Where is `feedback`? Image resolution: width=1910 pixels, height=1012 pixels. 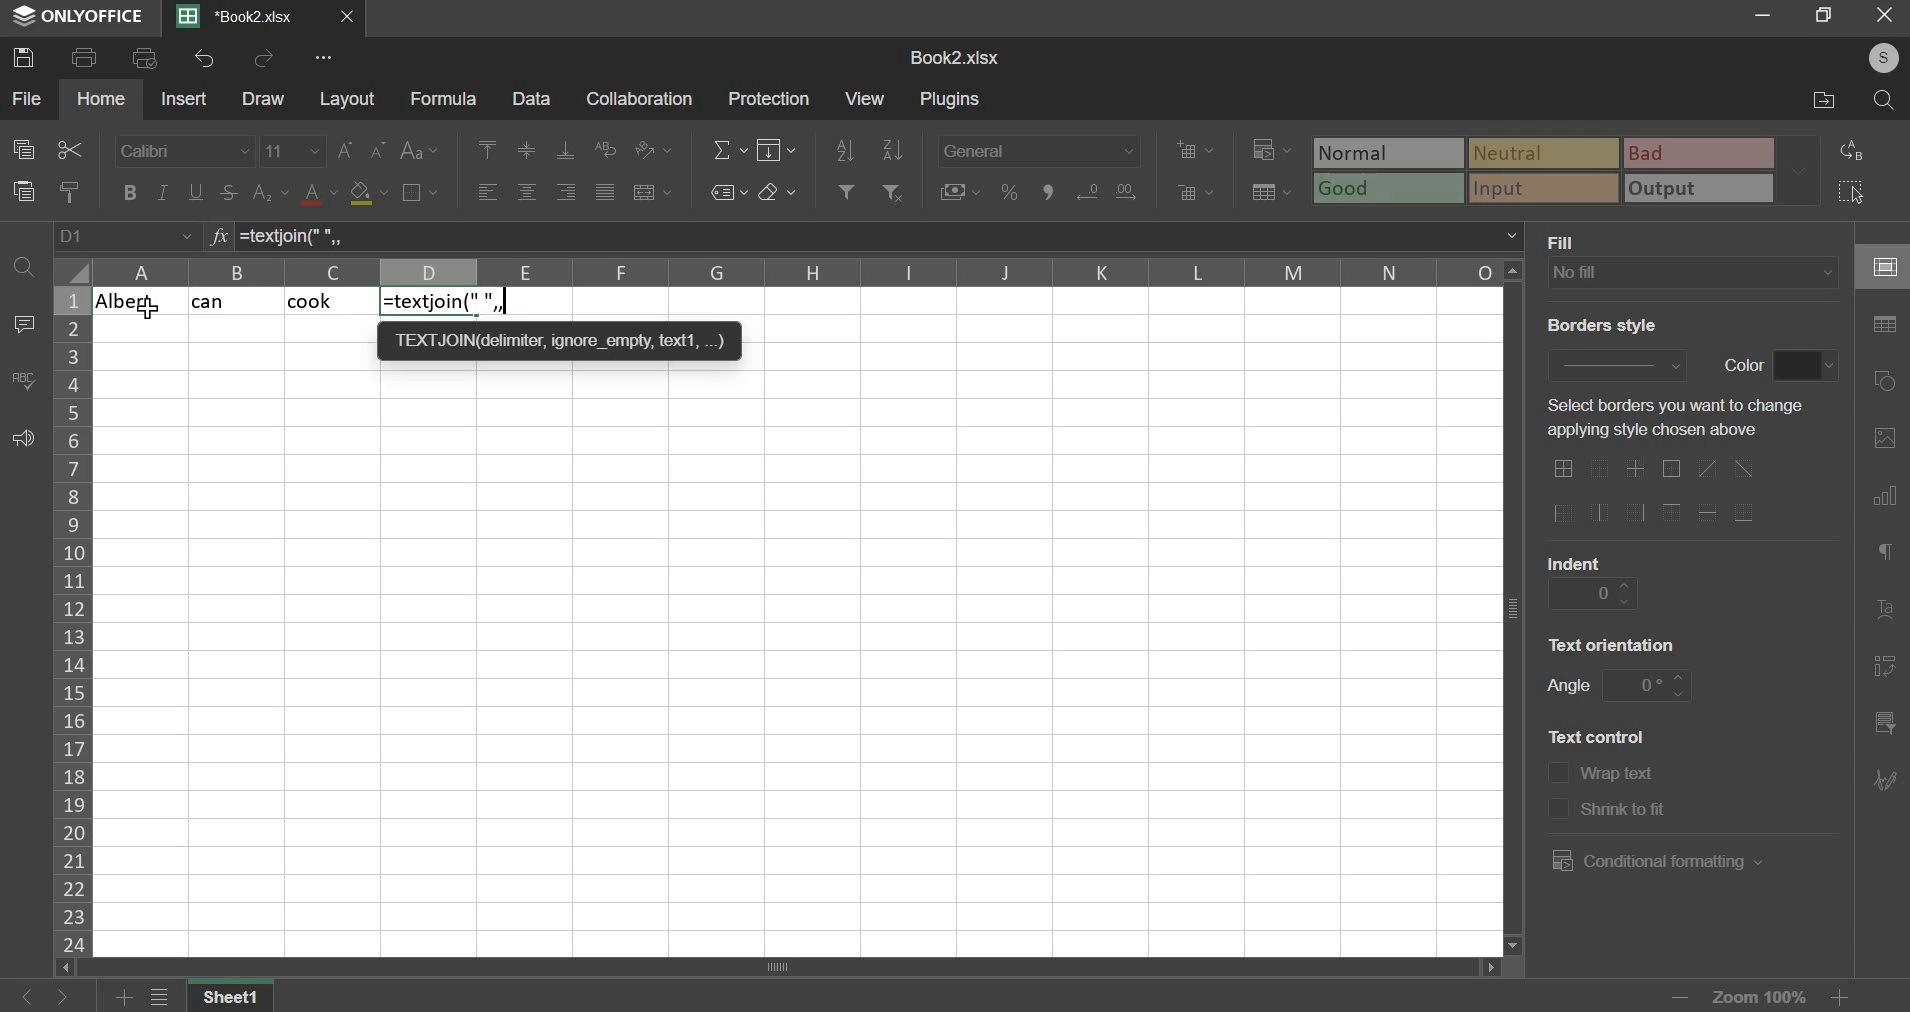 feedback is located at coordinates (23, 440).